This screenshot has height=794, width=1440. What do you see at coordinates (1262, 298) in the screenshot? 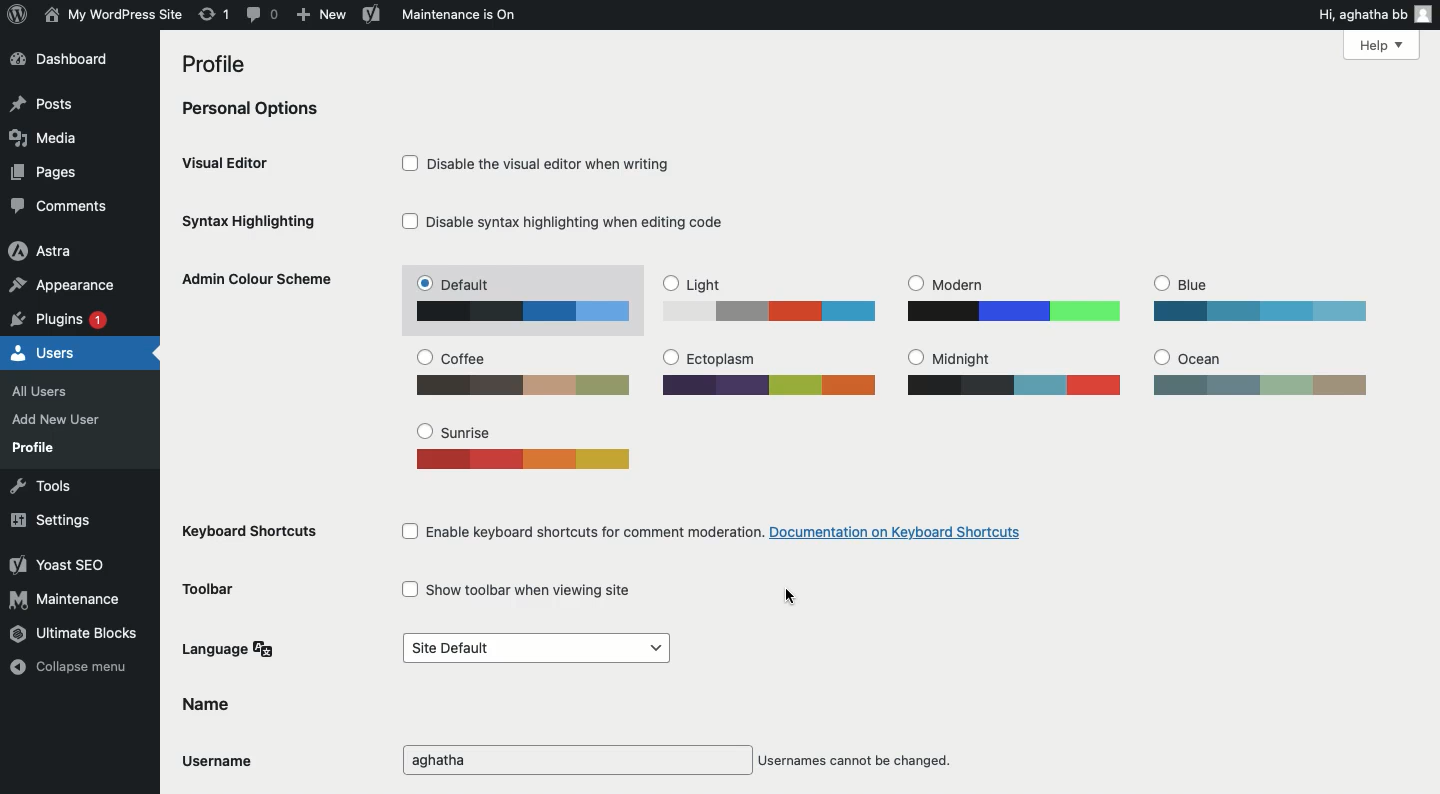
I see `Blue` at bounding box center [1262, 298].